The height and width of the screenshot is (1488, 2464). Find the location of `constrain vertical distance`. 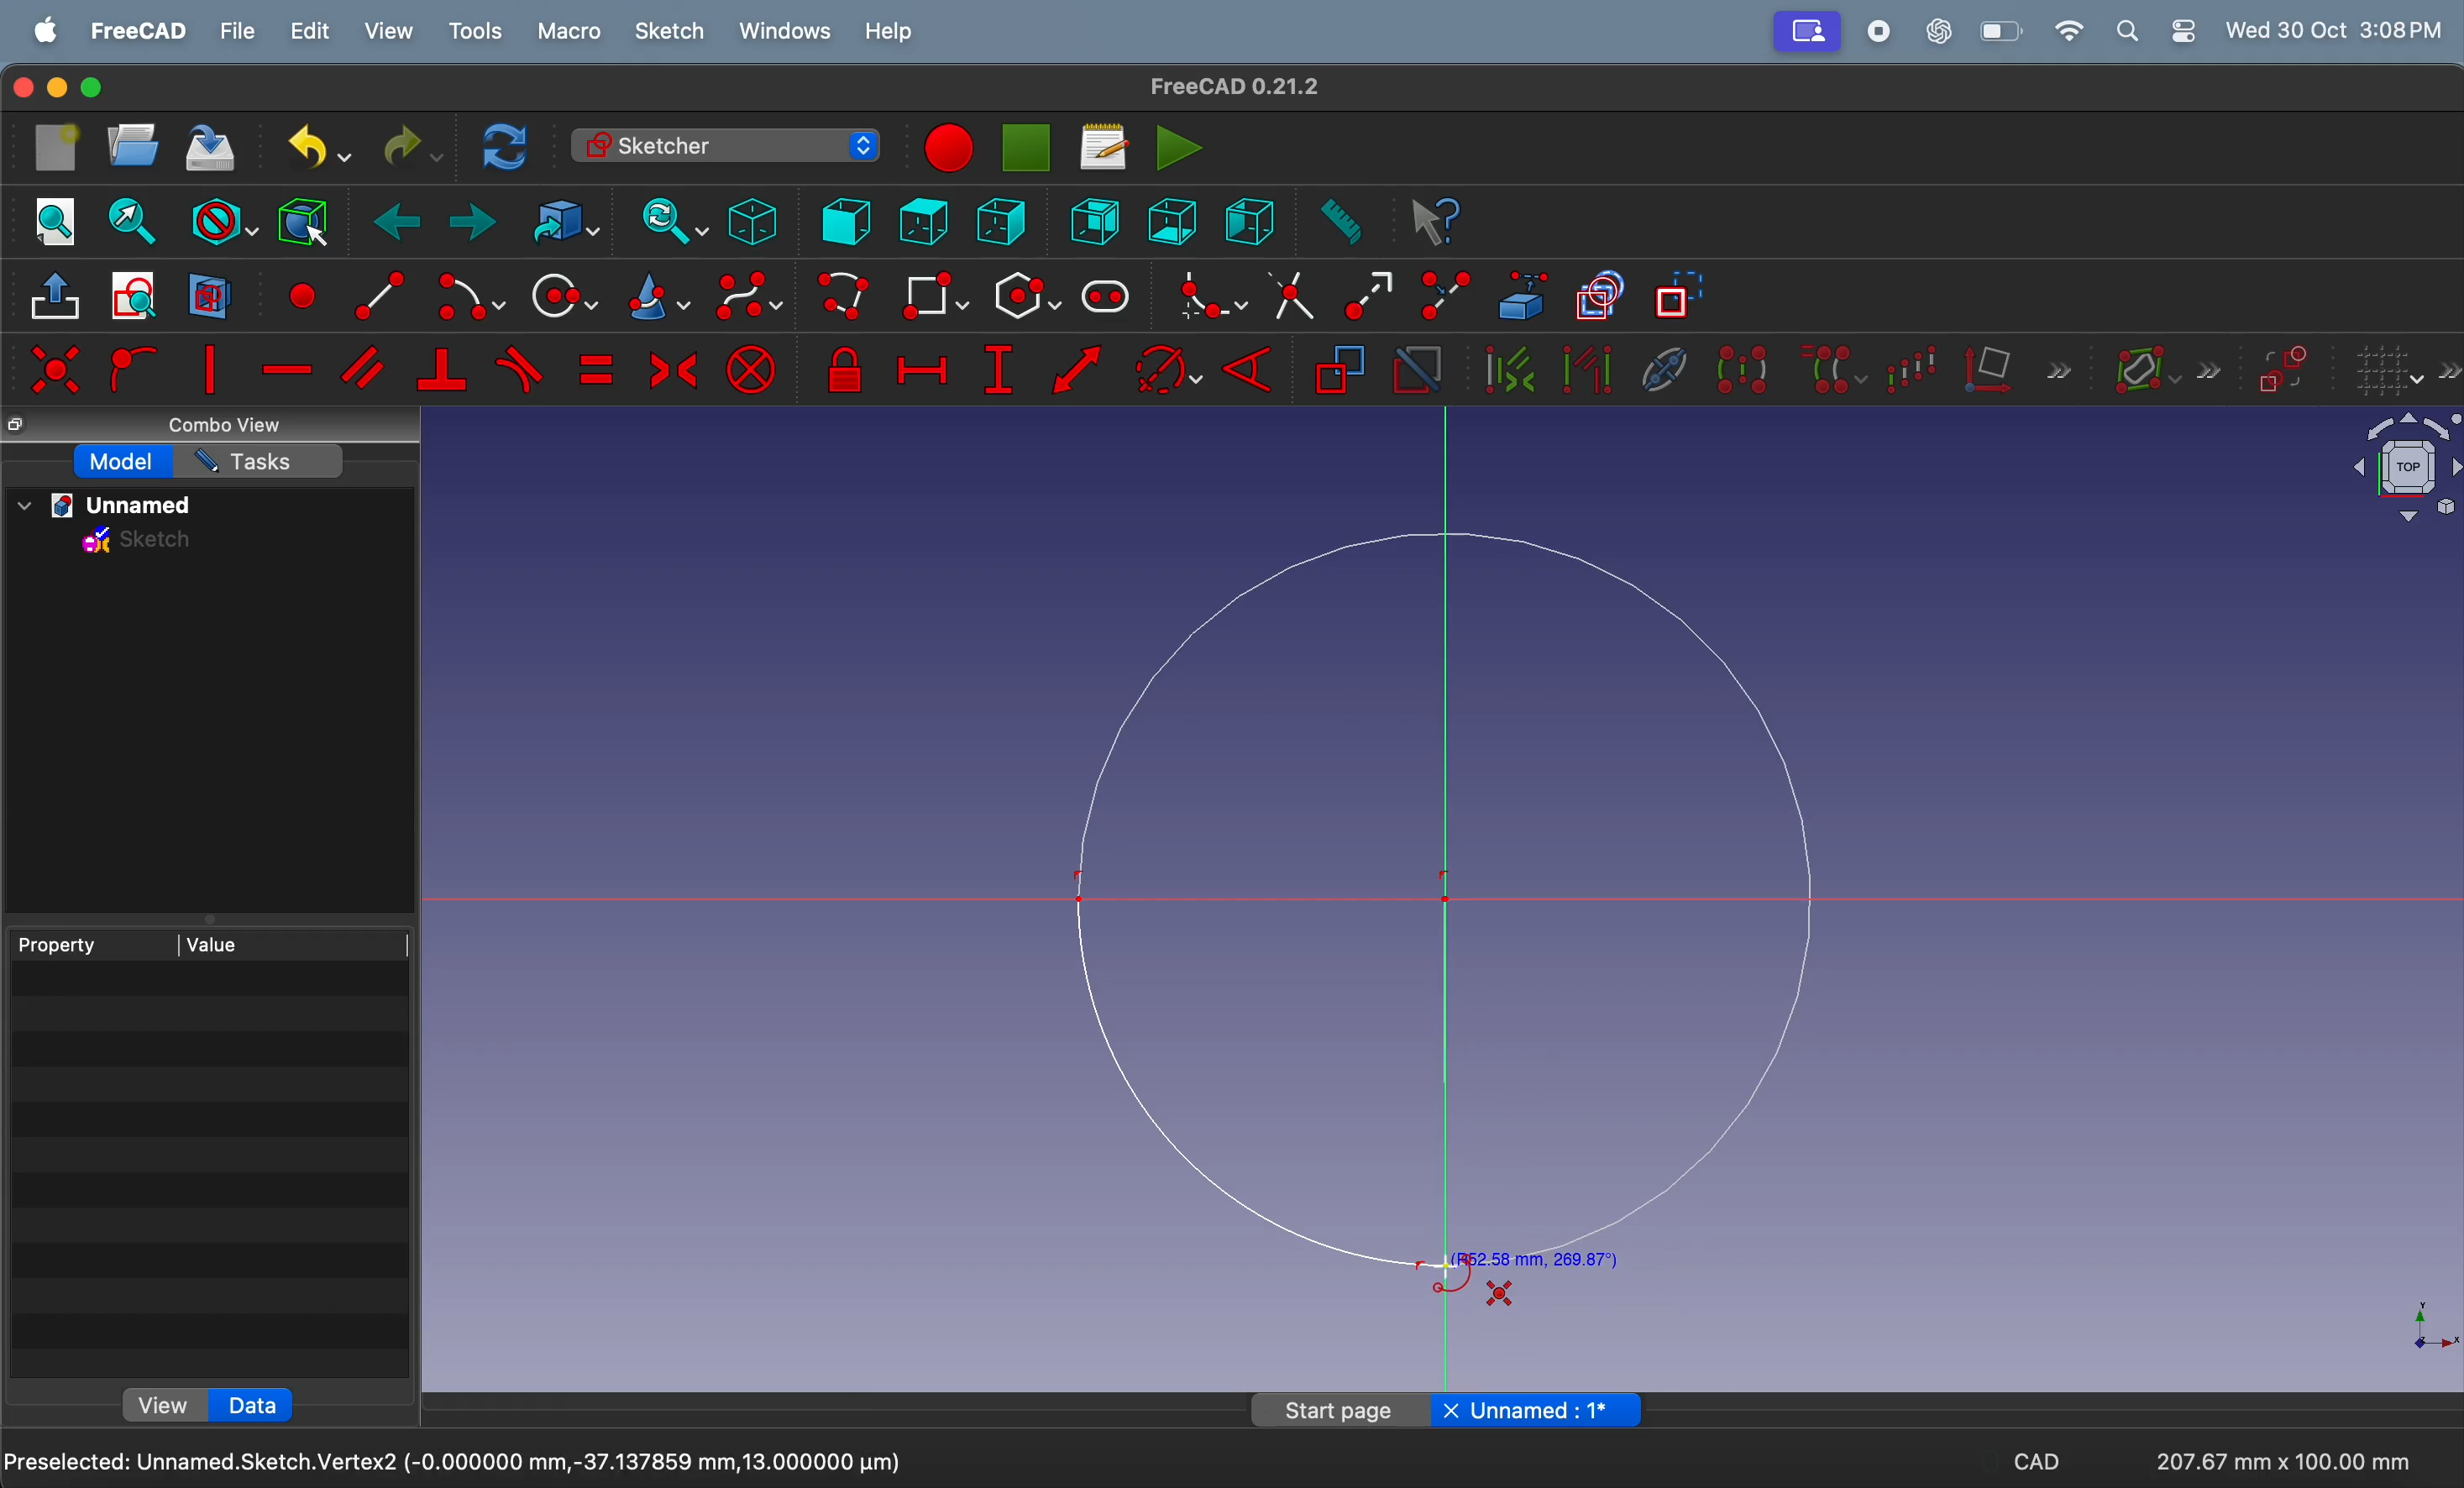

constrain vertical distance is located at coordinates (998, 370).